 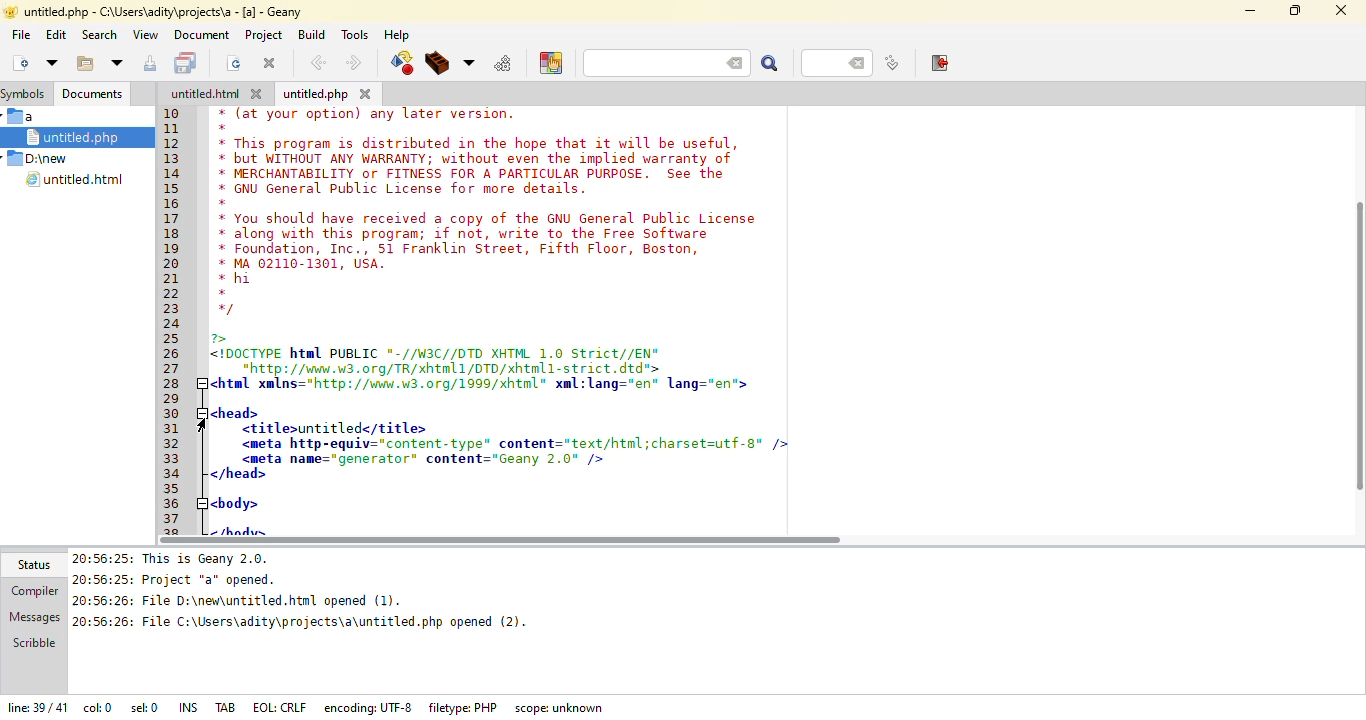 I want to click on filetype: PHP, so click(x=462, y=708).